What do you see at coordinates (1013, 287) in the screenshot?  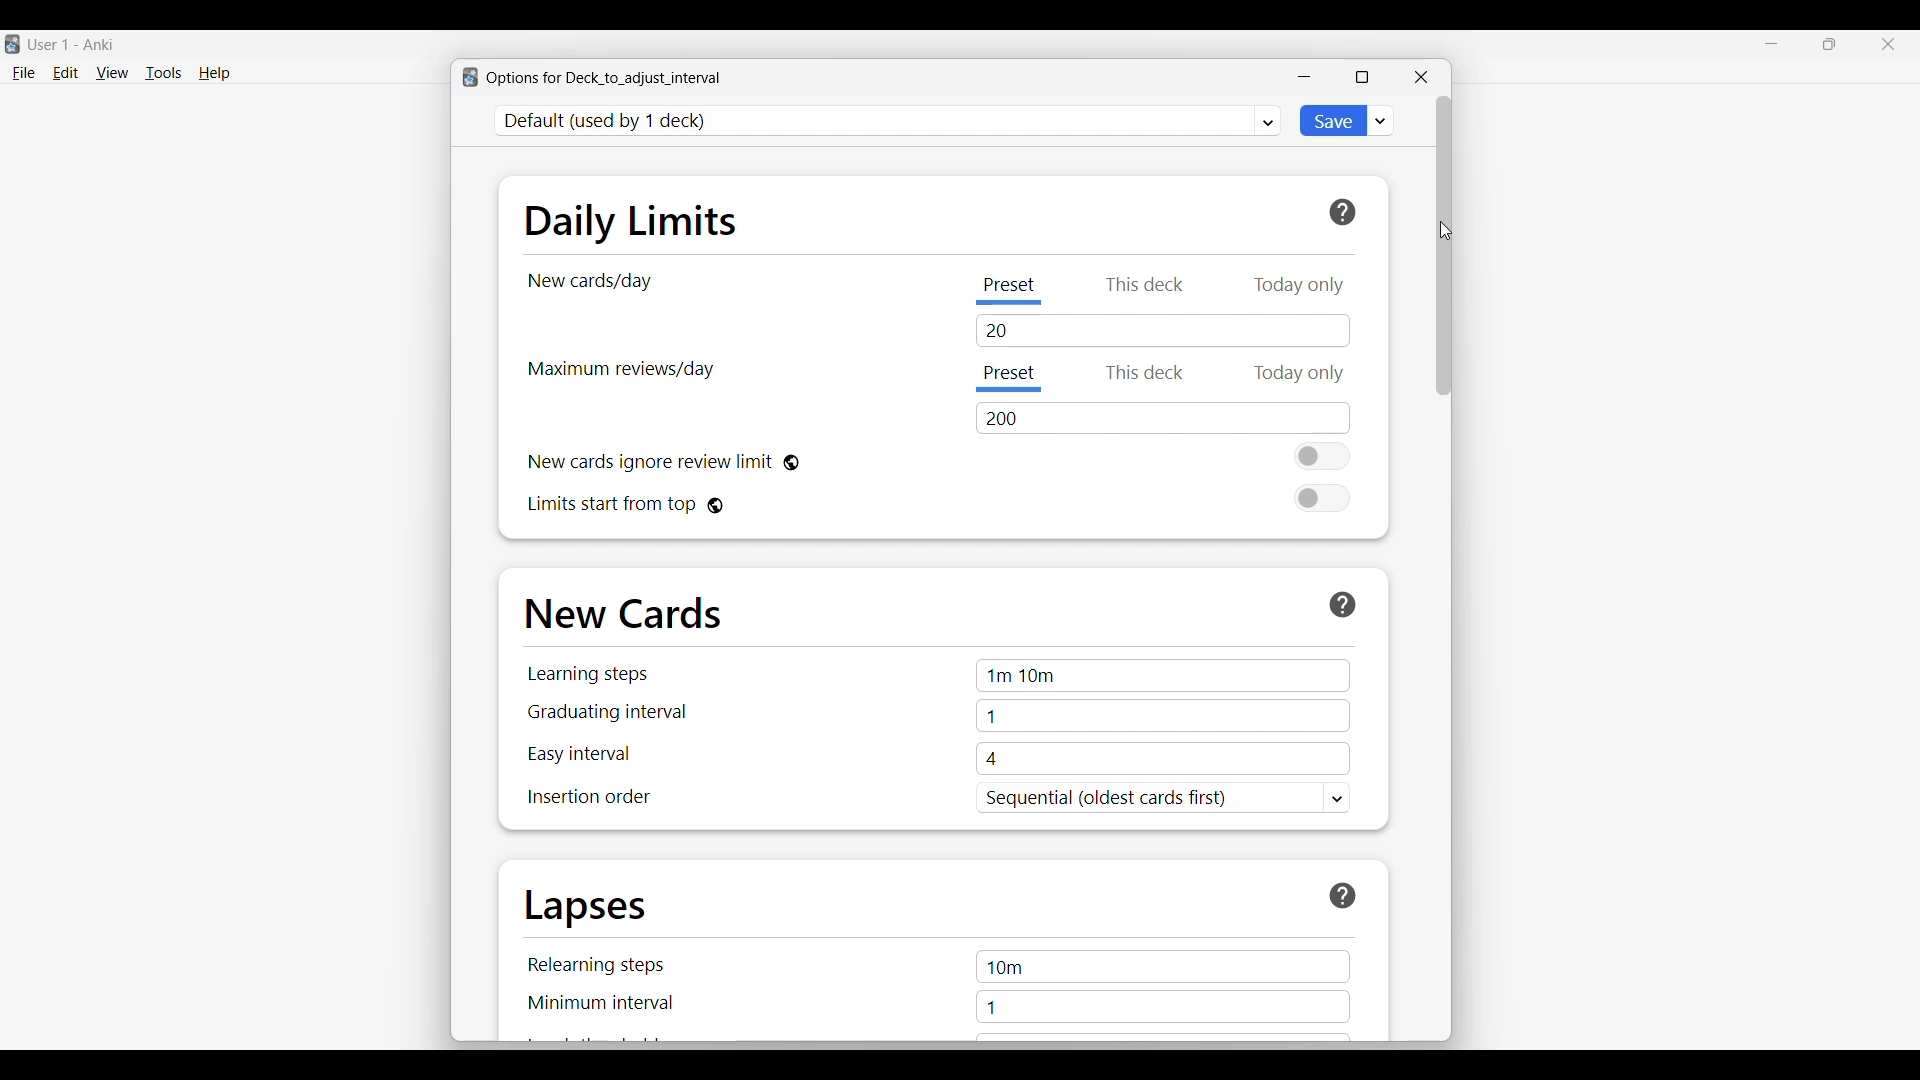 I see `Preset` at bounding box center [1013, 287].